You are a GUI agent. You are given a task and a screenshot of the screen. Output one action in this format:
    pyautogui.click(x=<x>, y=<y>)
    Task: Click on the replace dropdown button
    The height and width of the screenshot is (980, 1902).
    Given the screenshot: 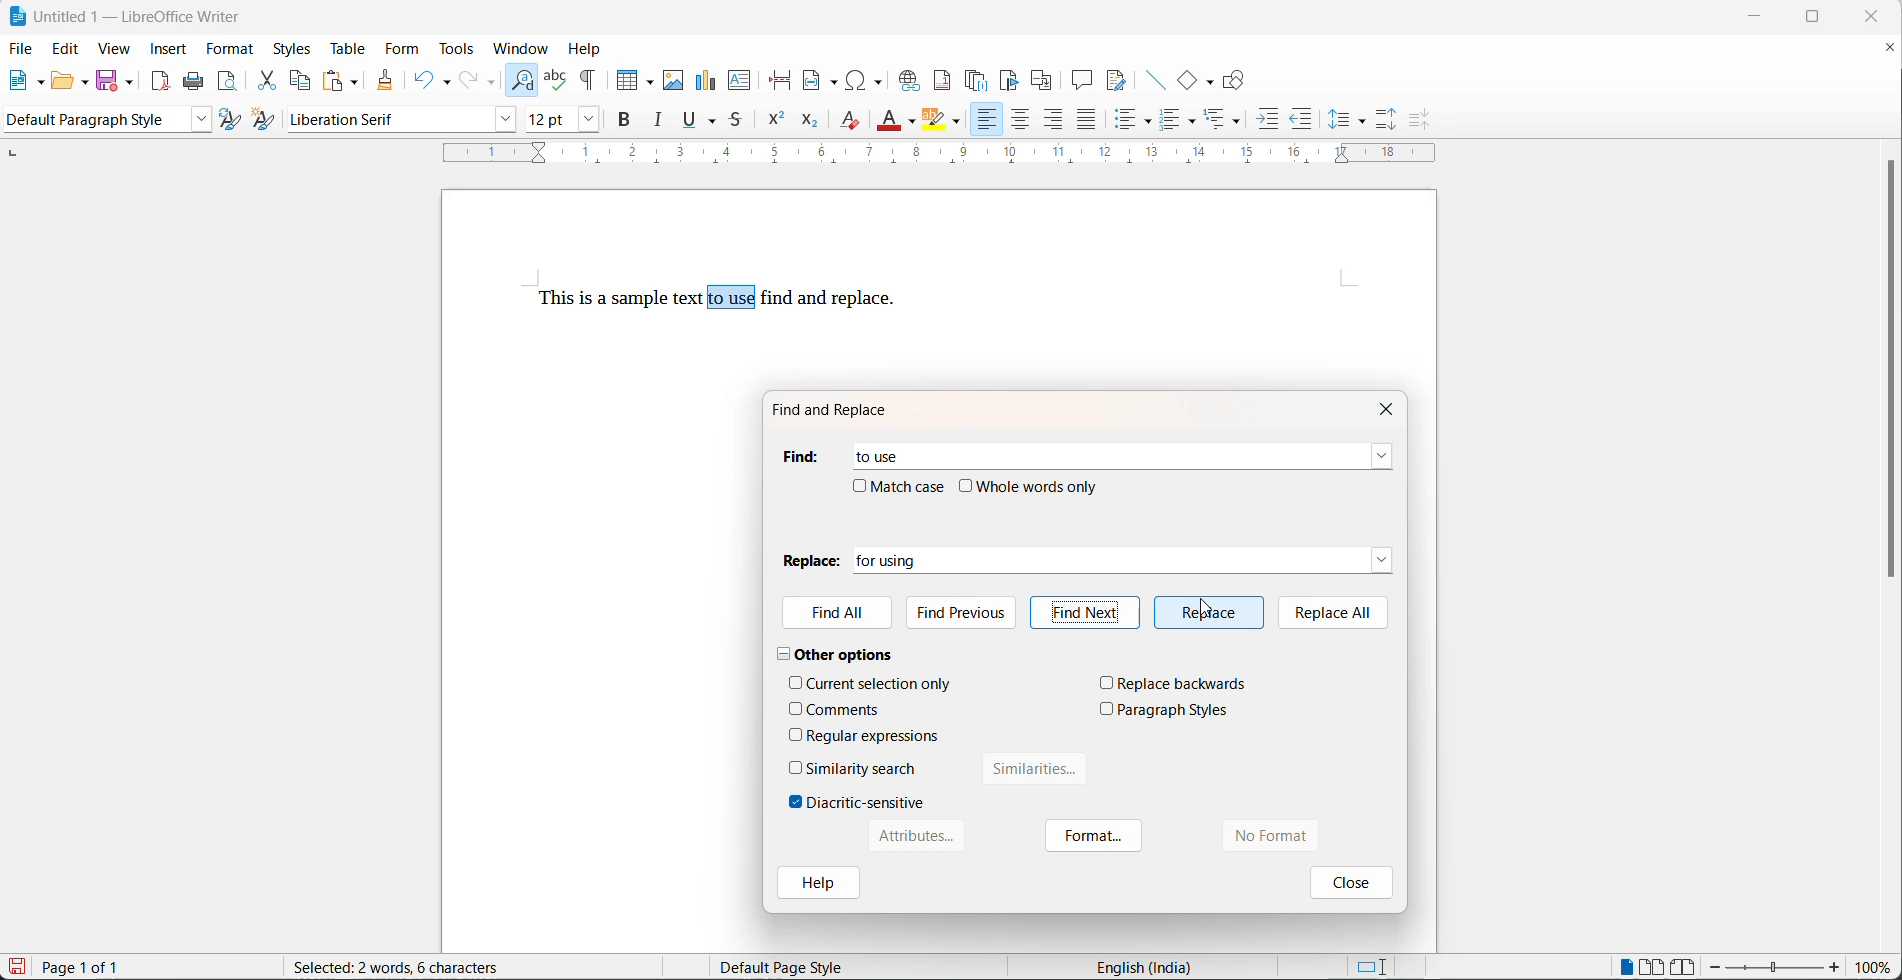 What is the action you would take?
    pyautogui.click(x=1383, y=558)
    